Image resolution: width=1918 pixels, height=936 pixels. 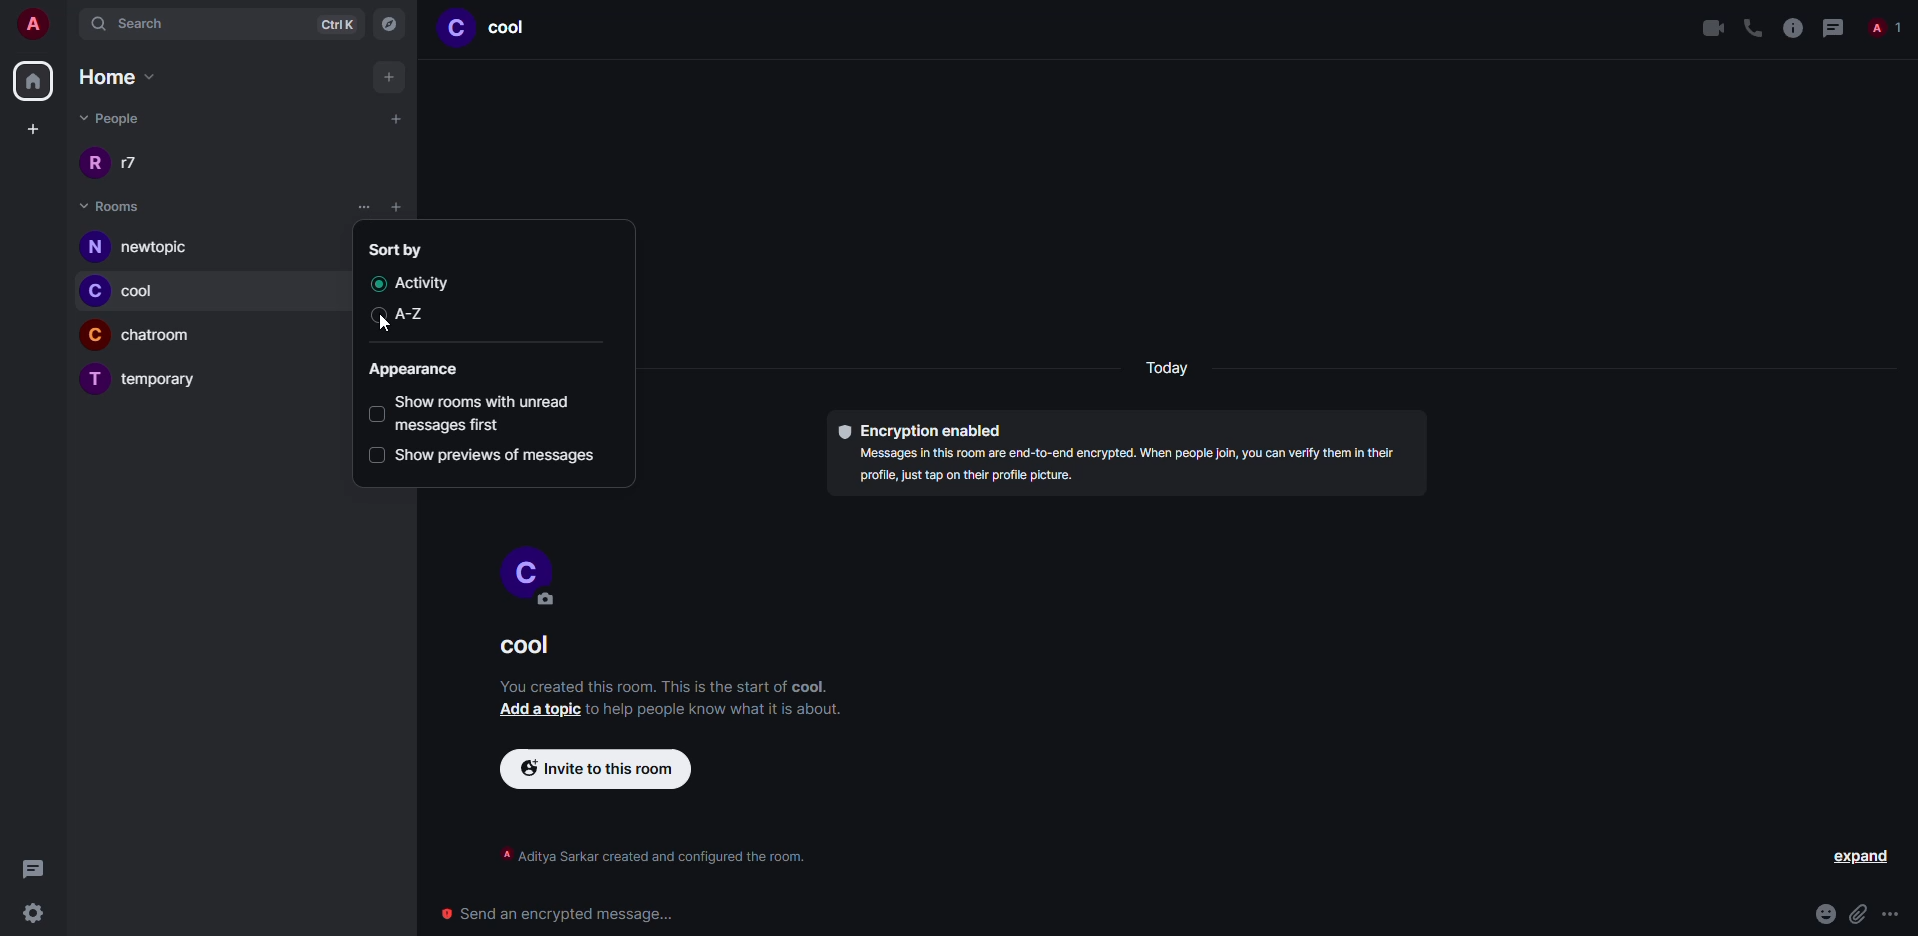 What do you see at coordinates (93, 164) in the screenshot?
I see `profile` at bounding box center [93, 164].